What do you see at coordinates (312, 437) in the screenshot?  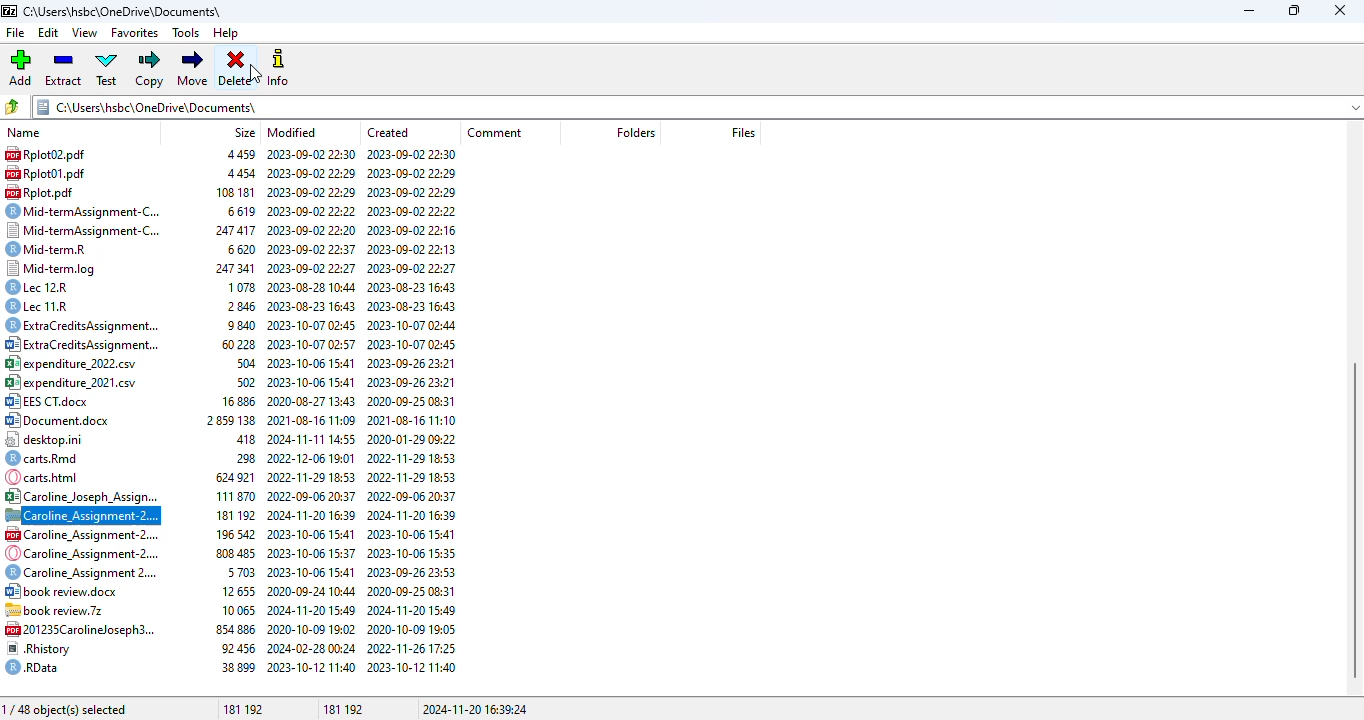 I see `2024-11-11 14:55` at bounding box center [312, 437].